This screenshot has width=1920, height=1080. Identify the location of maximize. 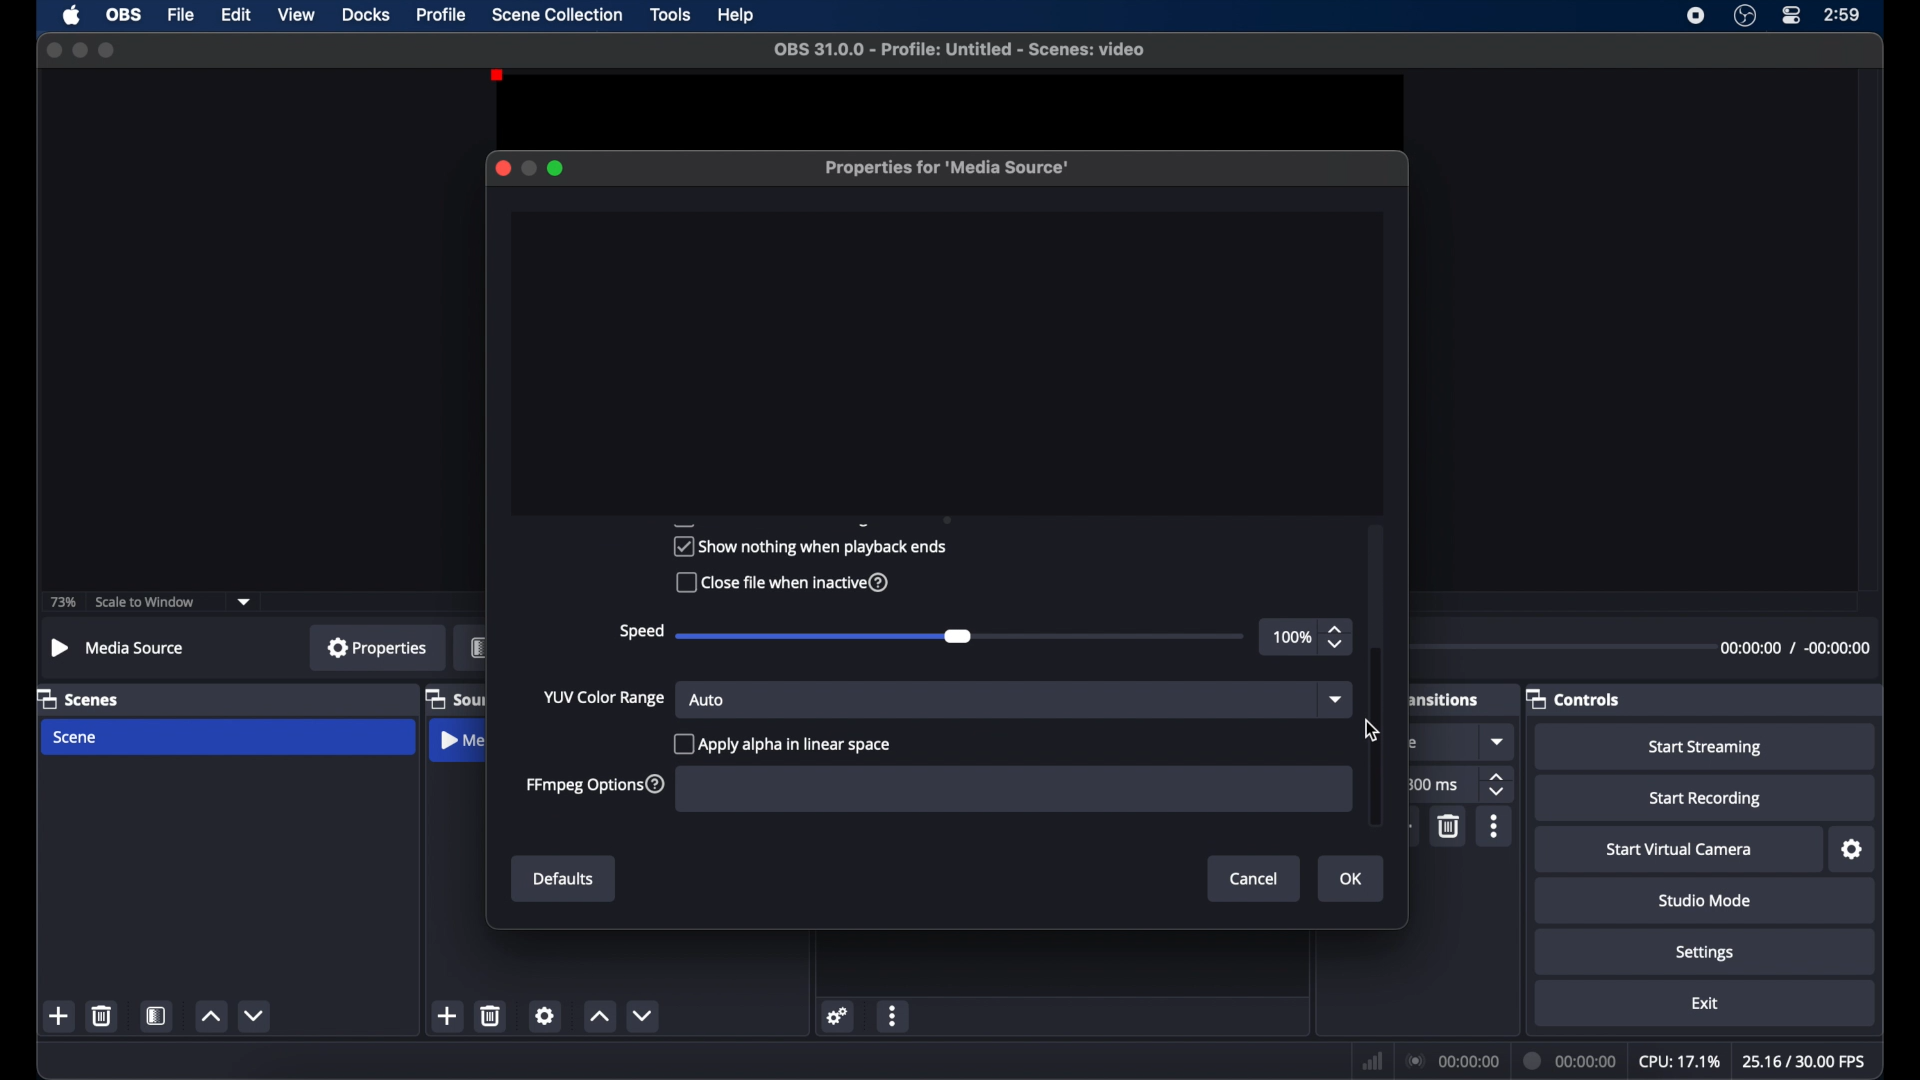
(556, 168).